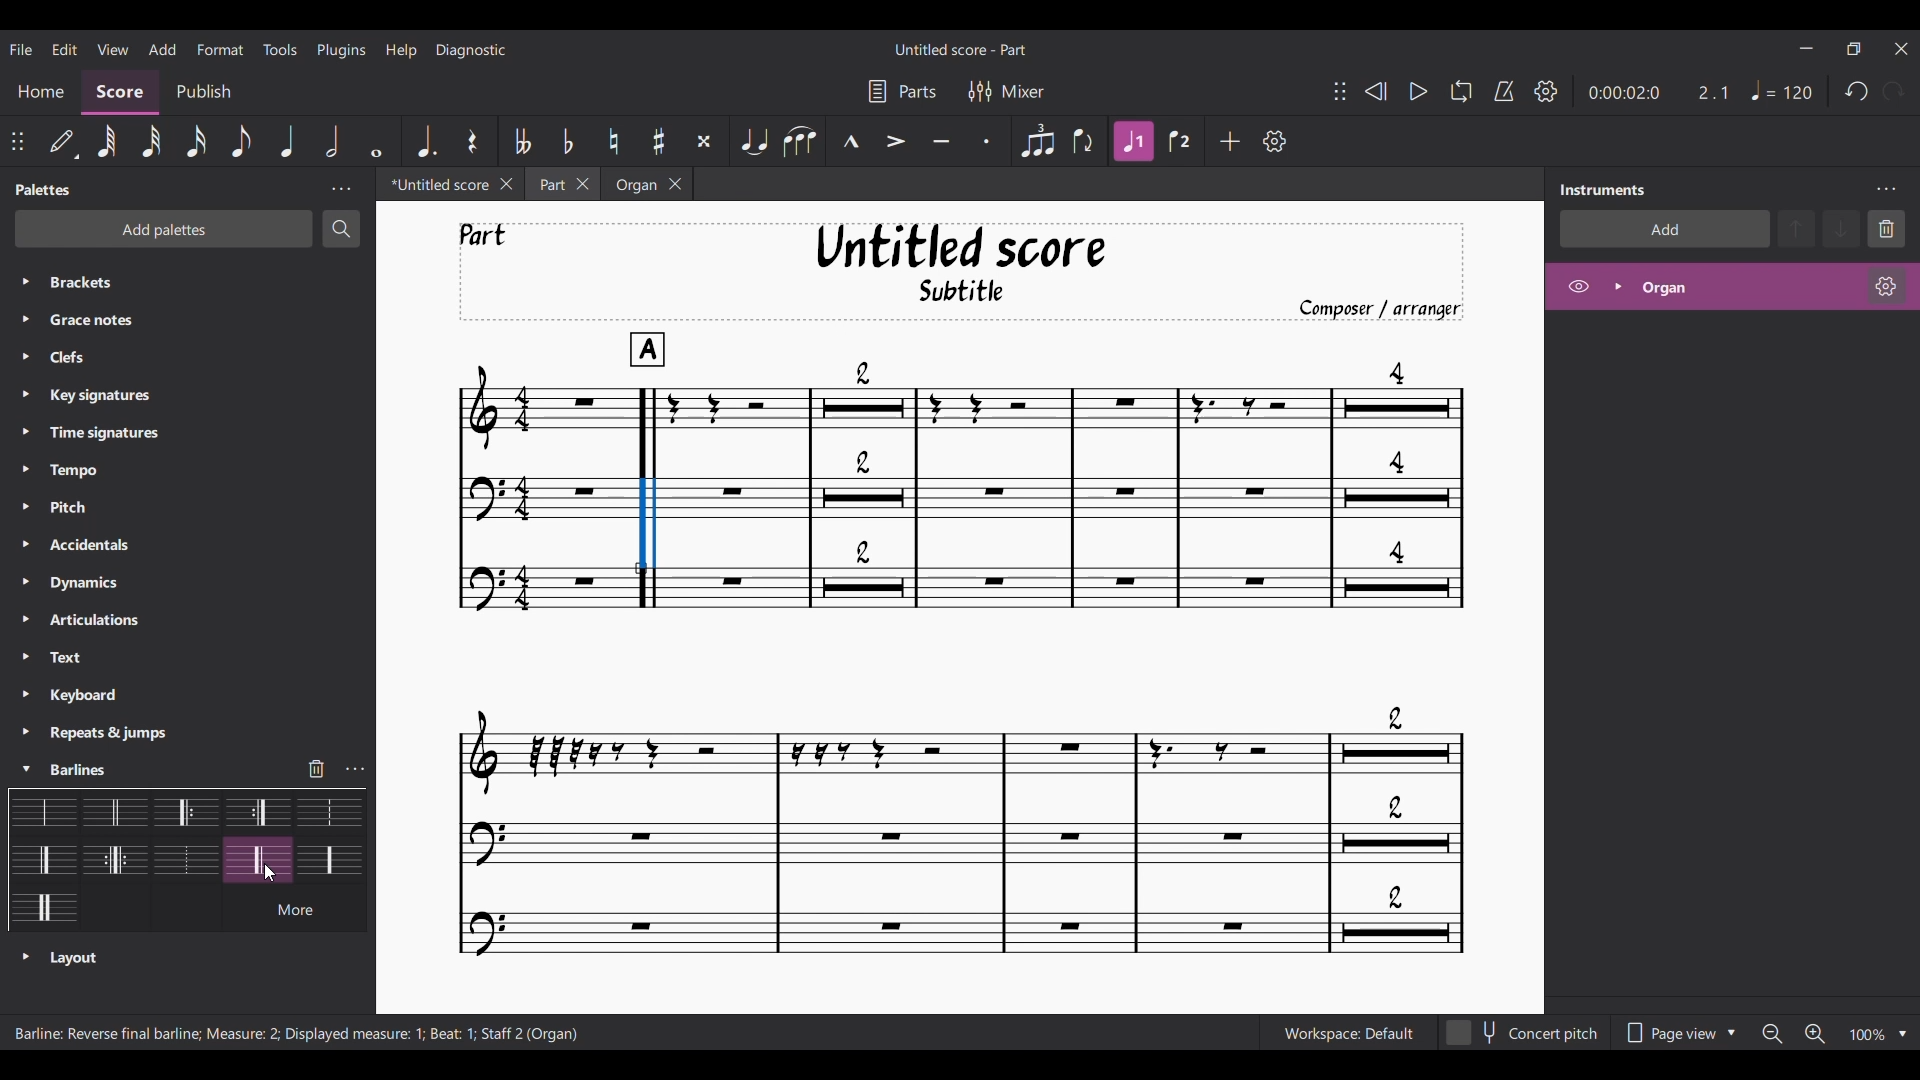  What do you see at coordinates (1274, 140) in the screenshot?
I see `Customize toolbar` at bounding box center [1274, 140].